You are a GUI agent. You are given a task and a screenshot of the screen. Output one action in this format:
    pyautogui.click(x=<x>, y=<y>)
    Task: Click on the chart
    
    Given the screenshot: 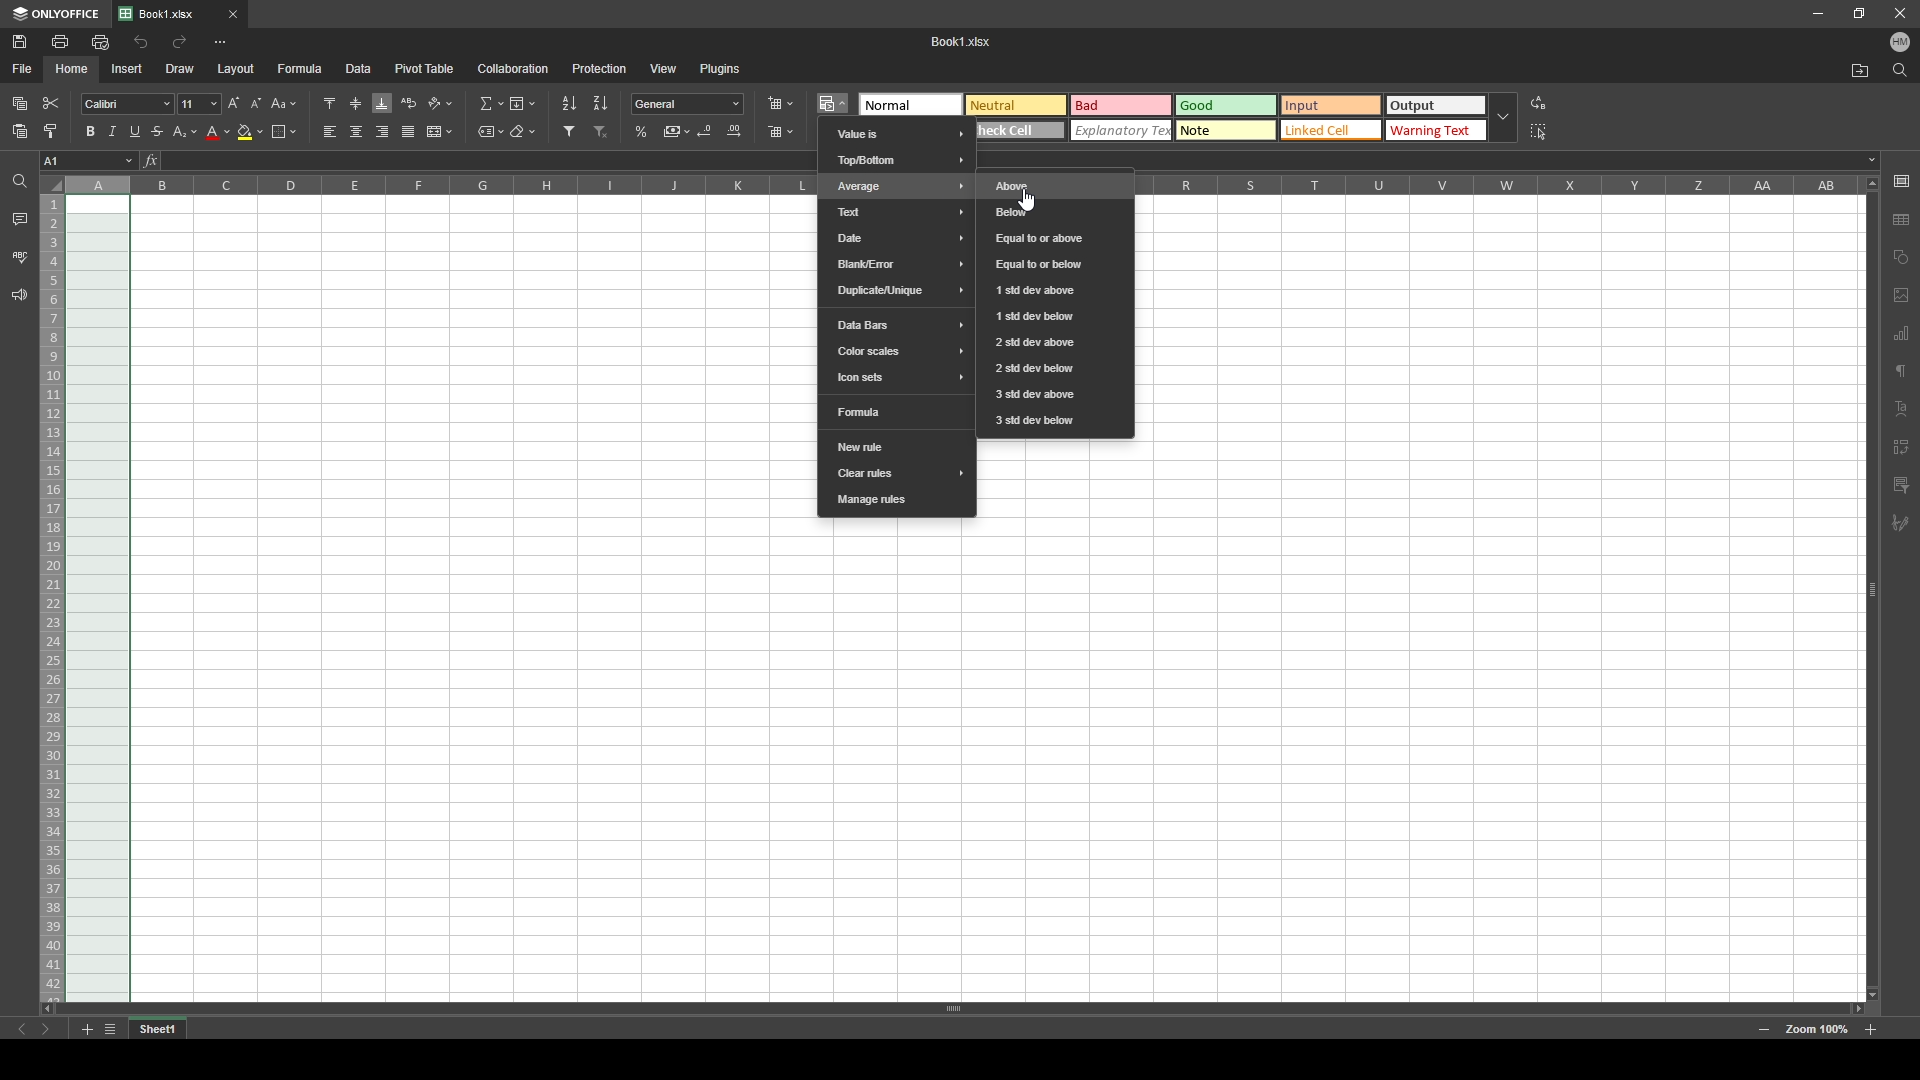 What is the action you would take?
    pyautogui.click(x=1902, y=332)
    